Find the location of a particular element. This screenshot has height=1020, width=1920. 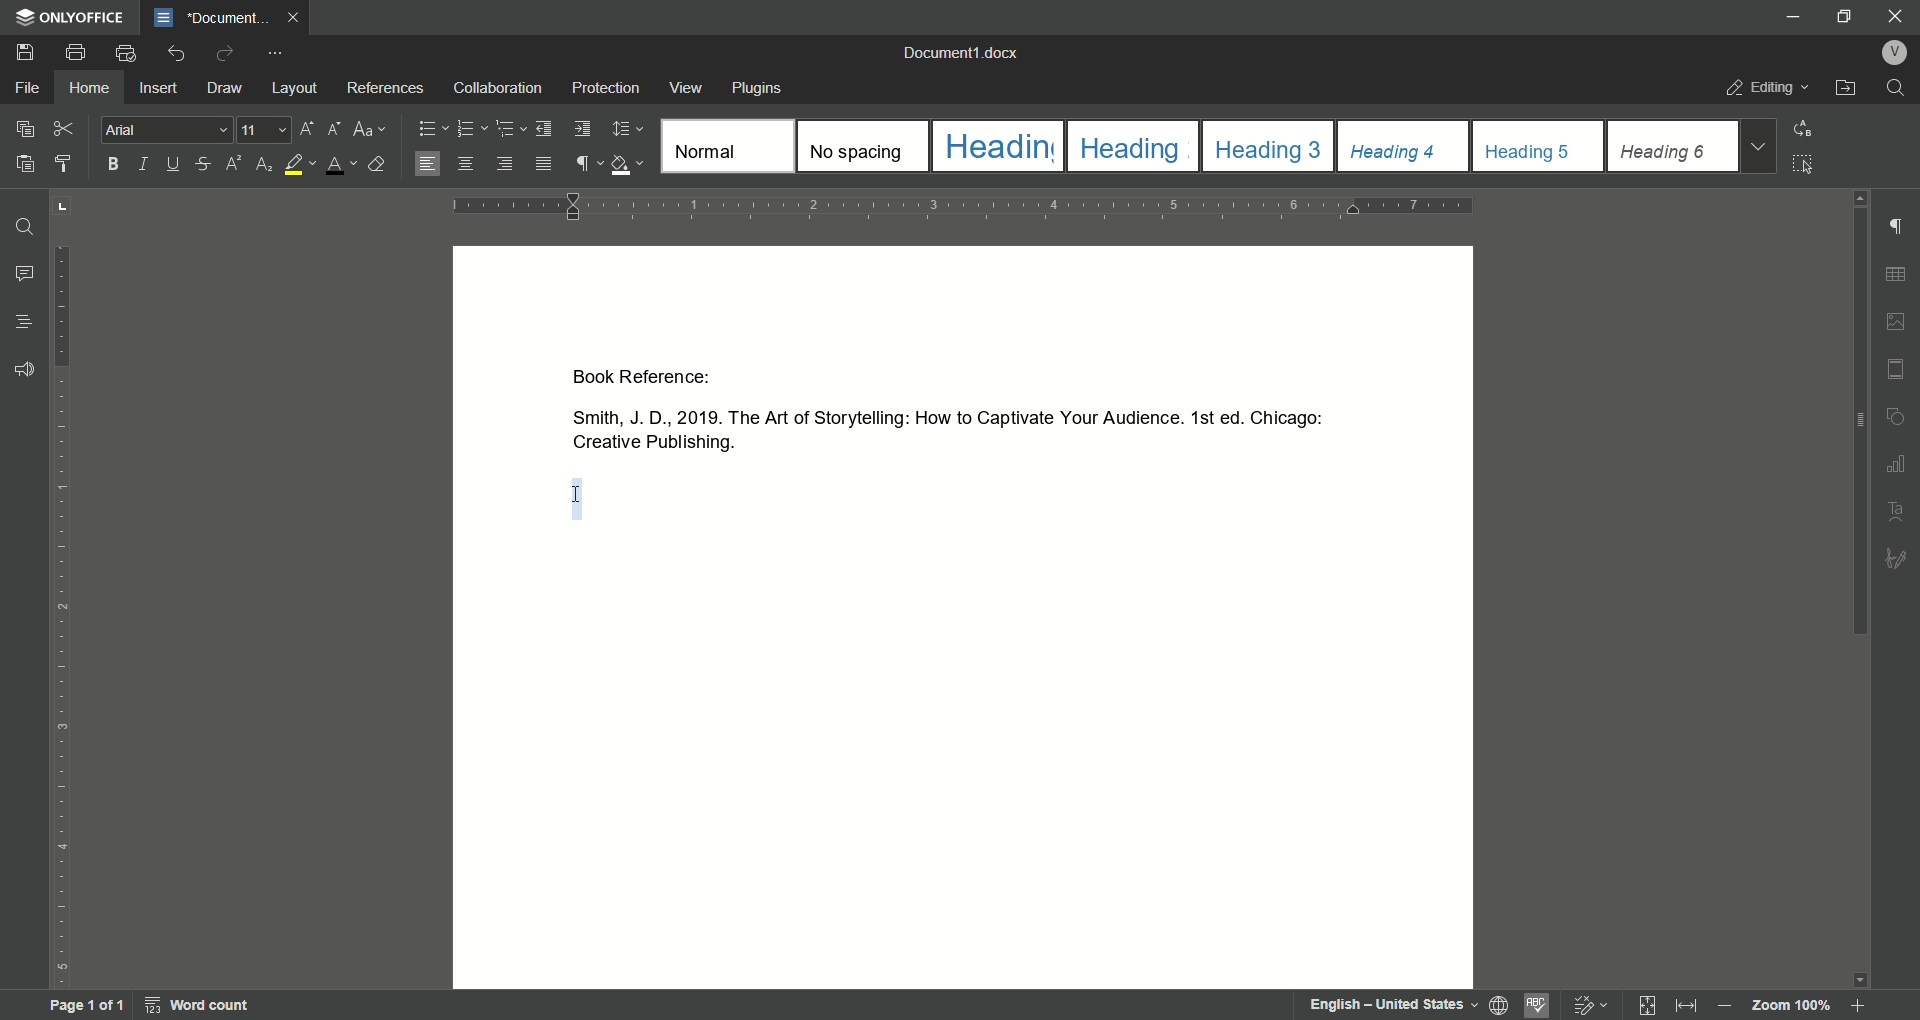

font color is located at coordinates (341, 166).